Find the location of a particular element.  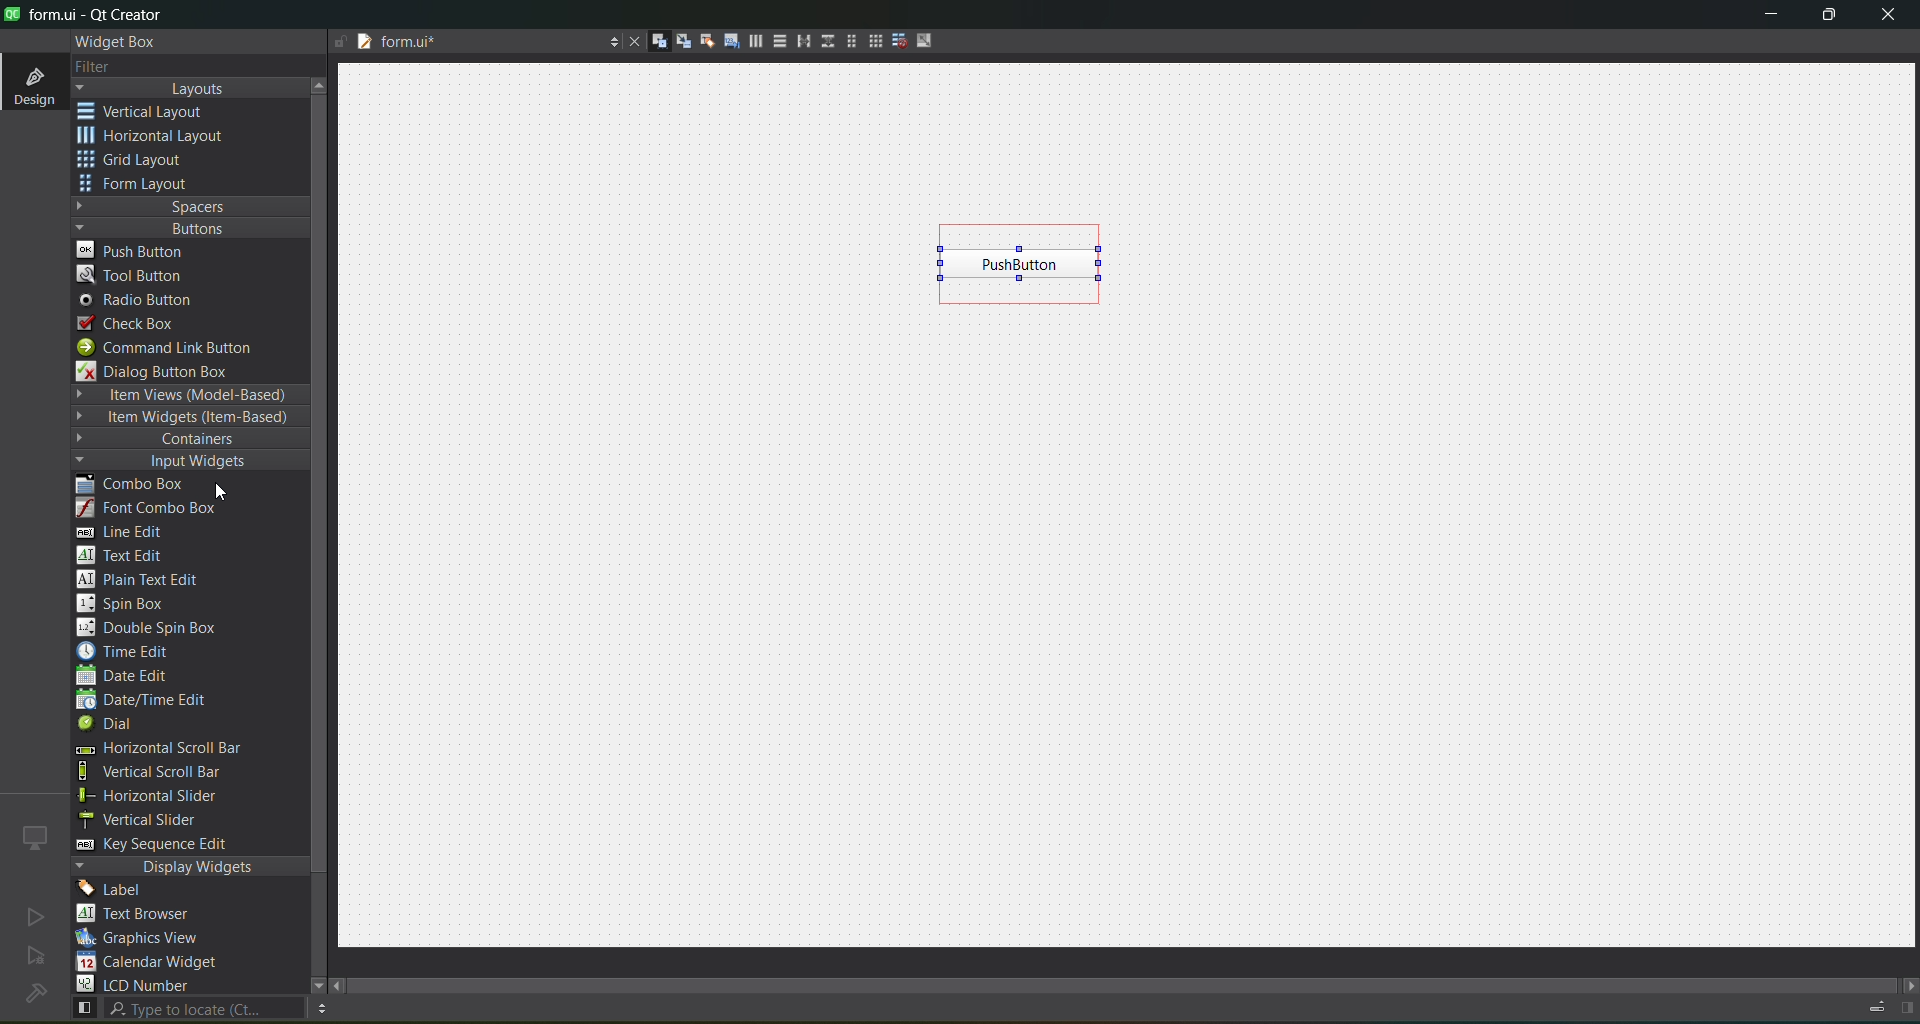

close document is located at coordinates (630, 43).